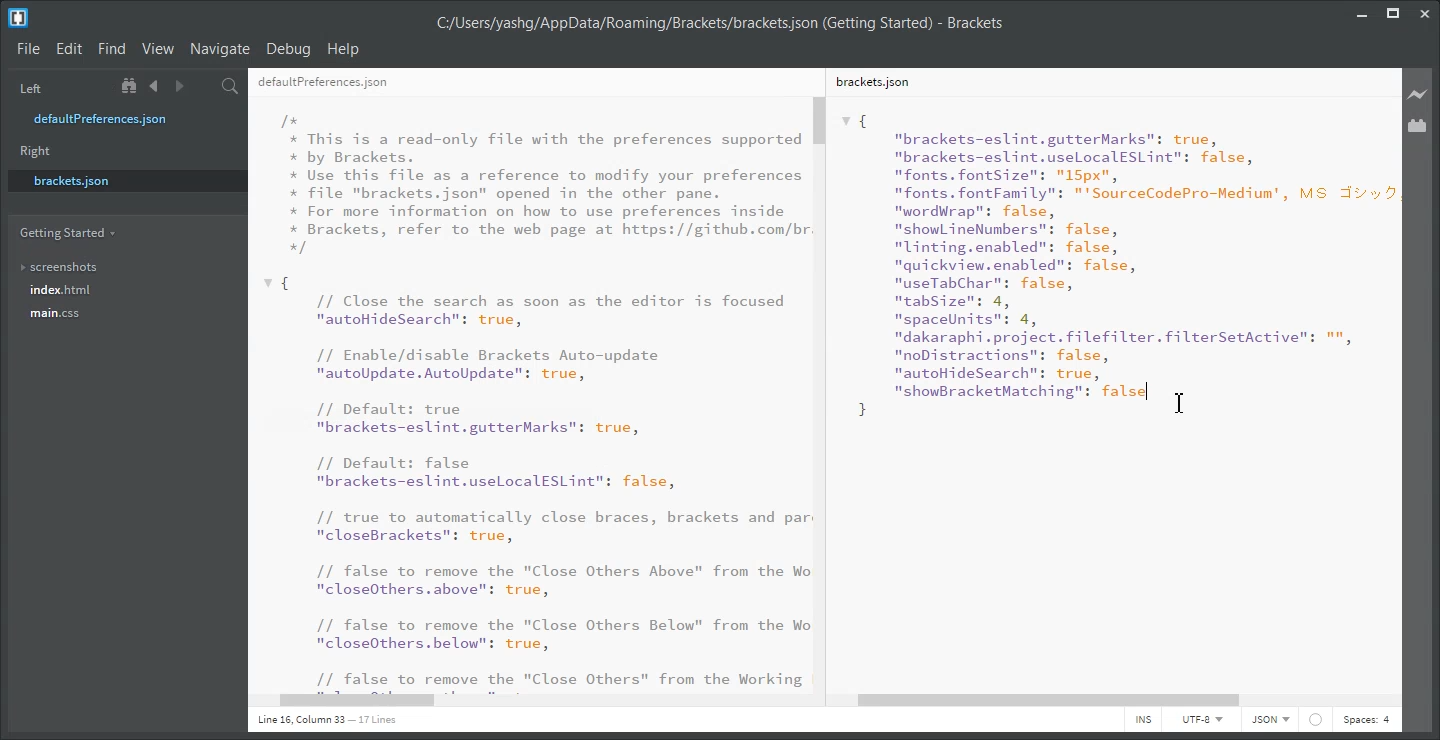 This screenshot has width=1440, height=740. Describe the element at coordinates (1366, 720) in the screenshot. I see `Spaces: 4` at that location.